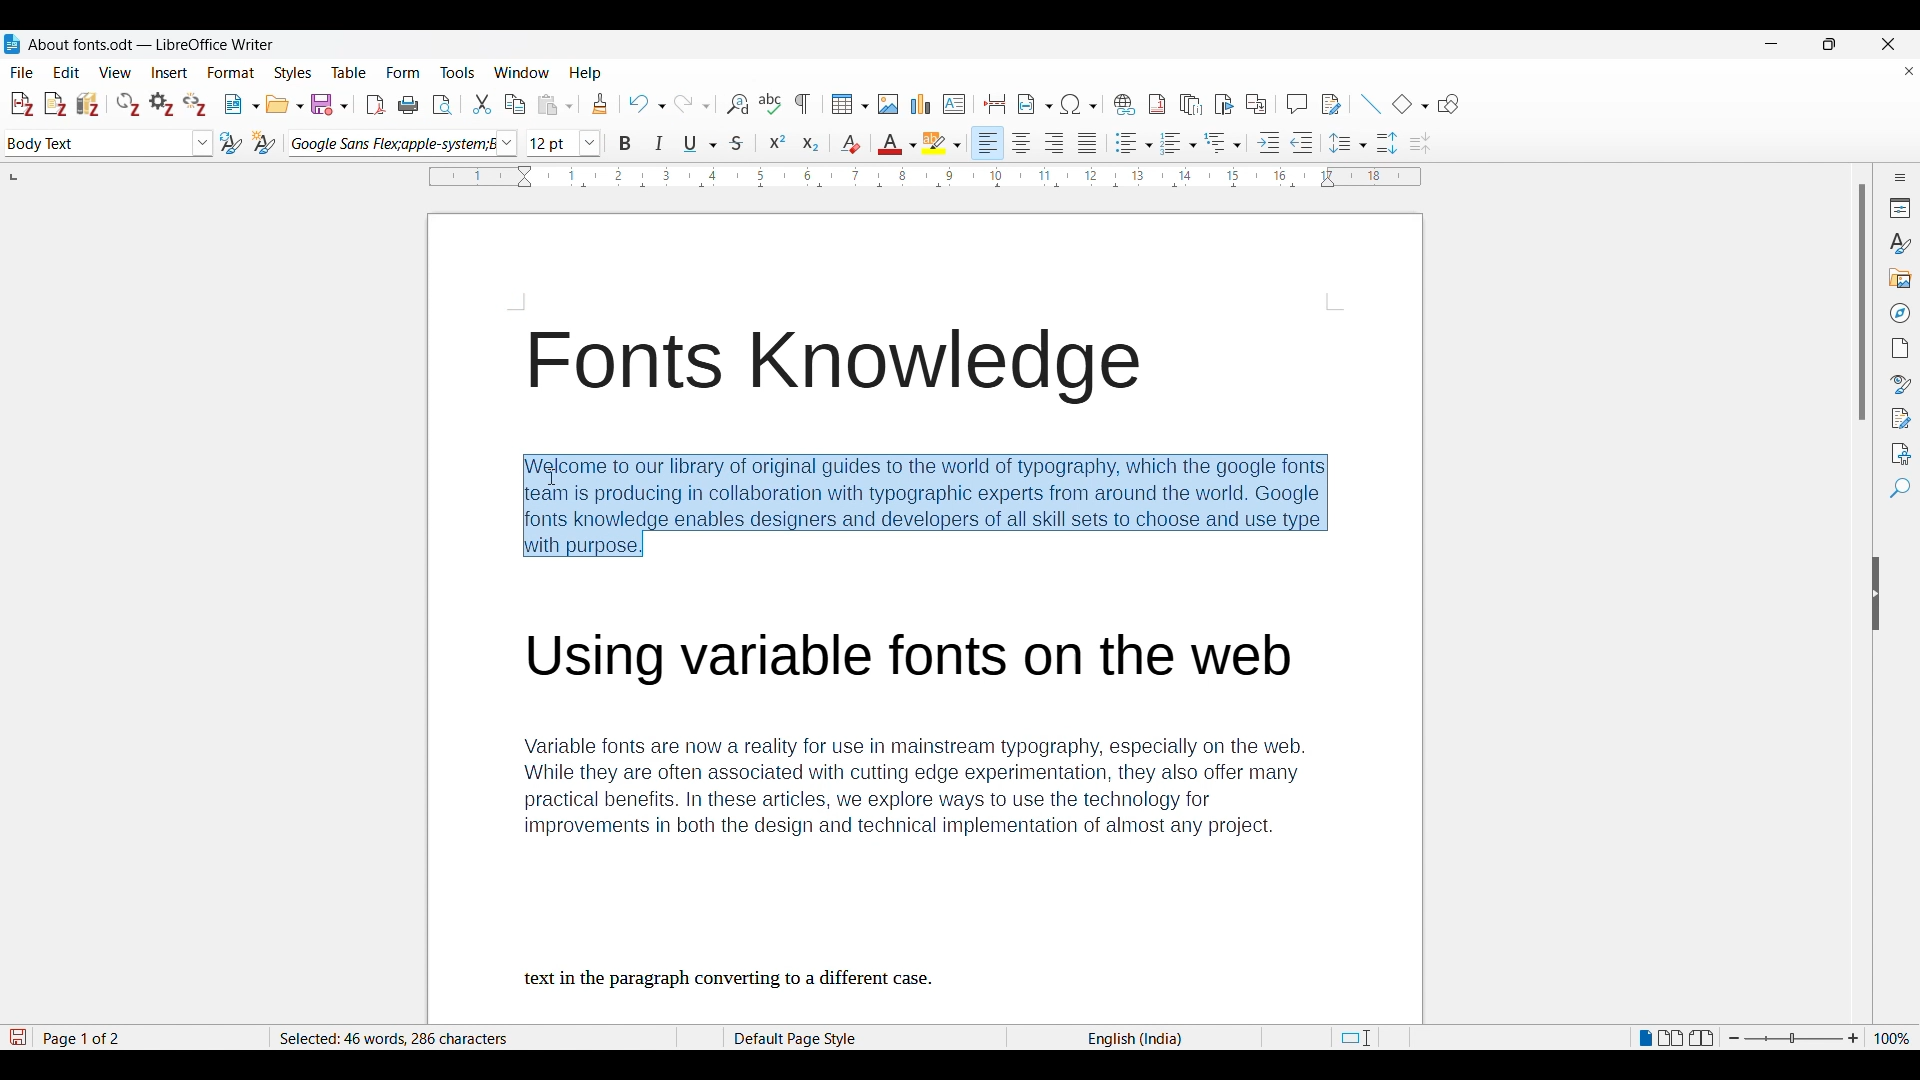  What do you see at coordinates (954, 104) in the screenshot?
I see `Insert text box` at bounding box center [954, 104].